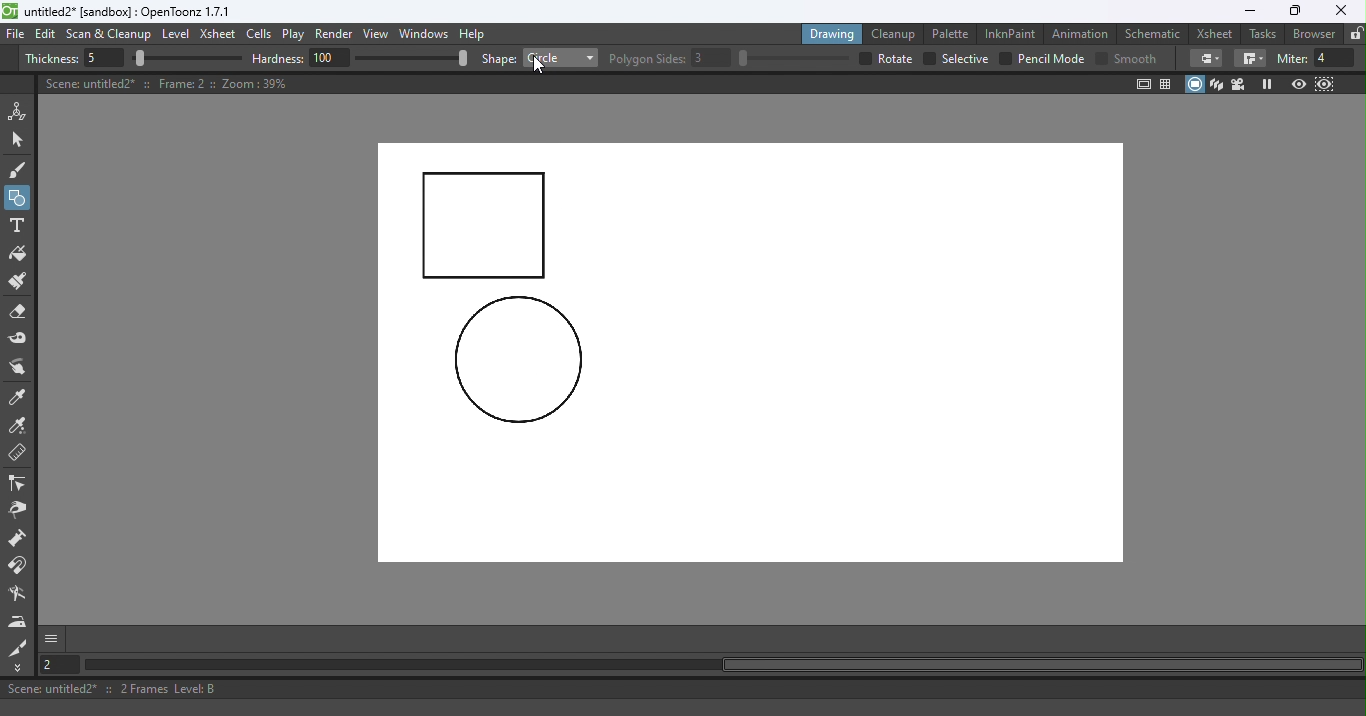  Describe the element at coordinates (863, 58) in the screenshot. I see `checkbox` at that location.